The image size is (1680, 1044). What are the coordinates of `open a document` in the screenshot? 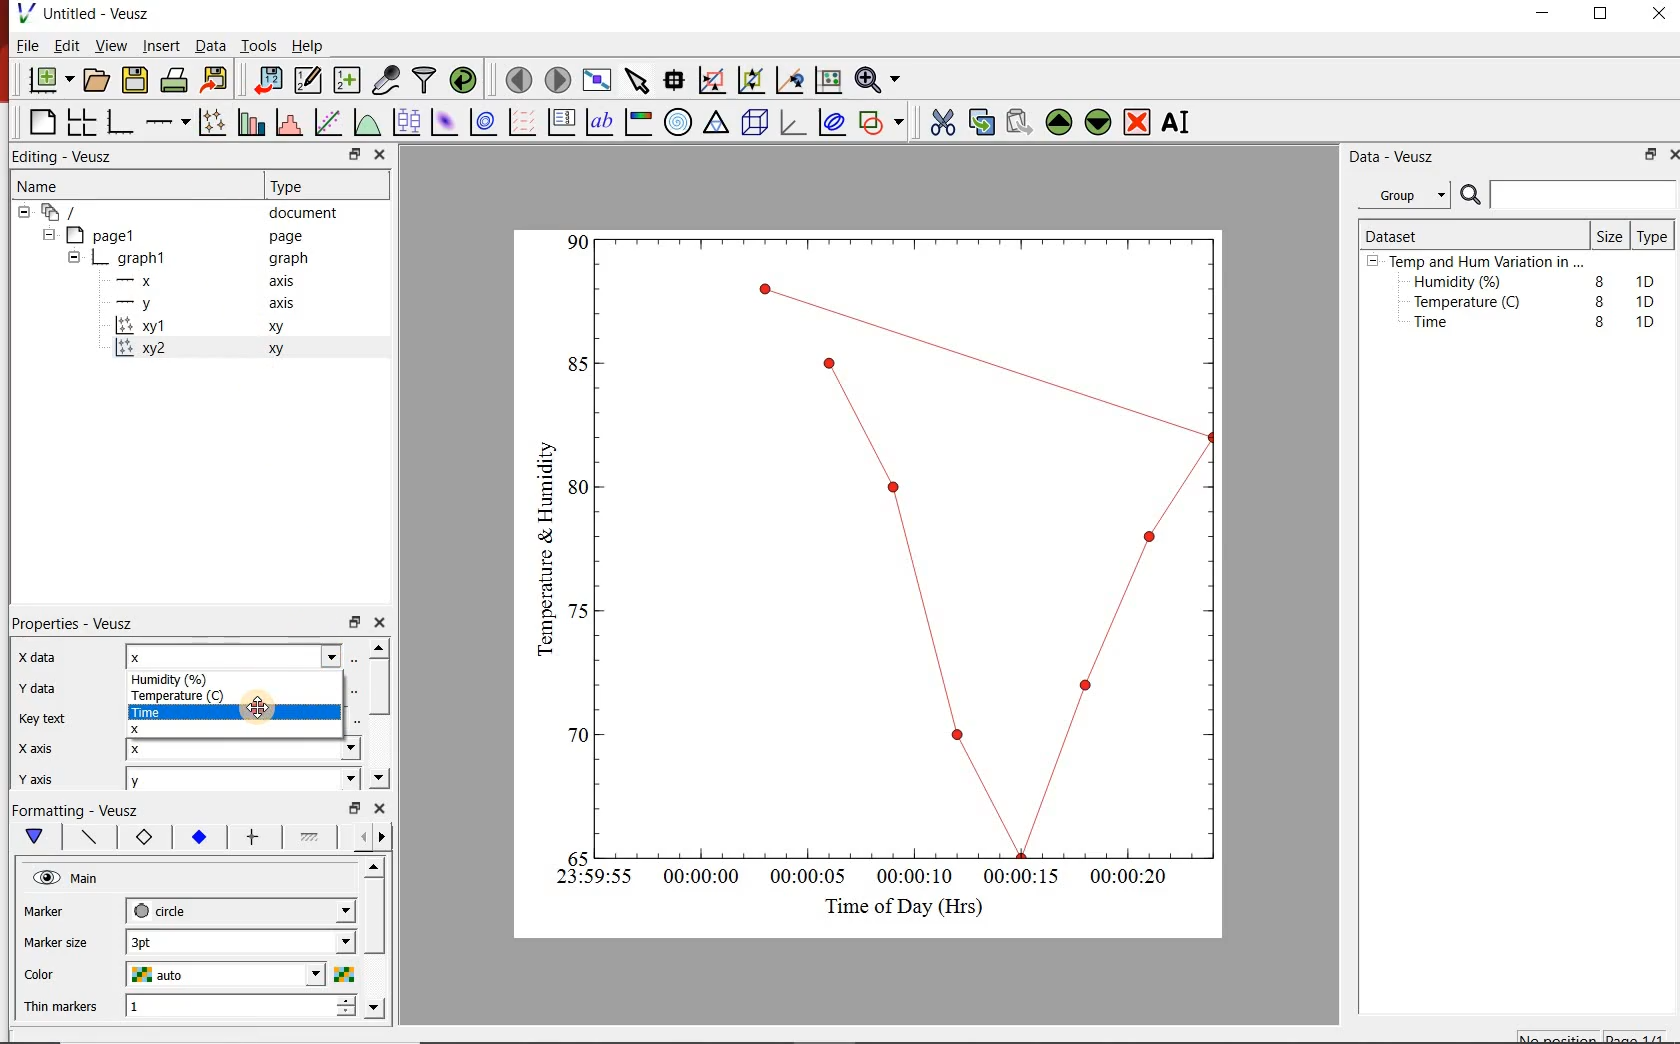 It's located at (98, 81).